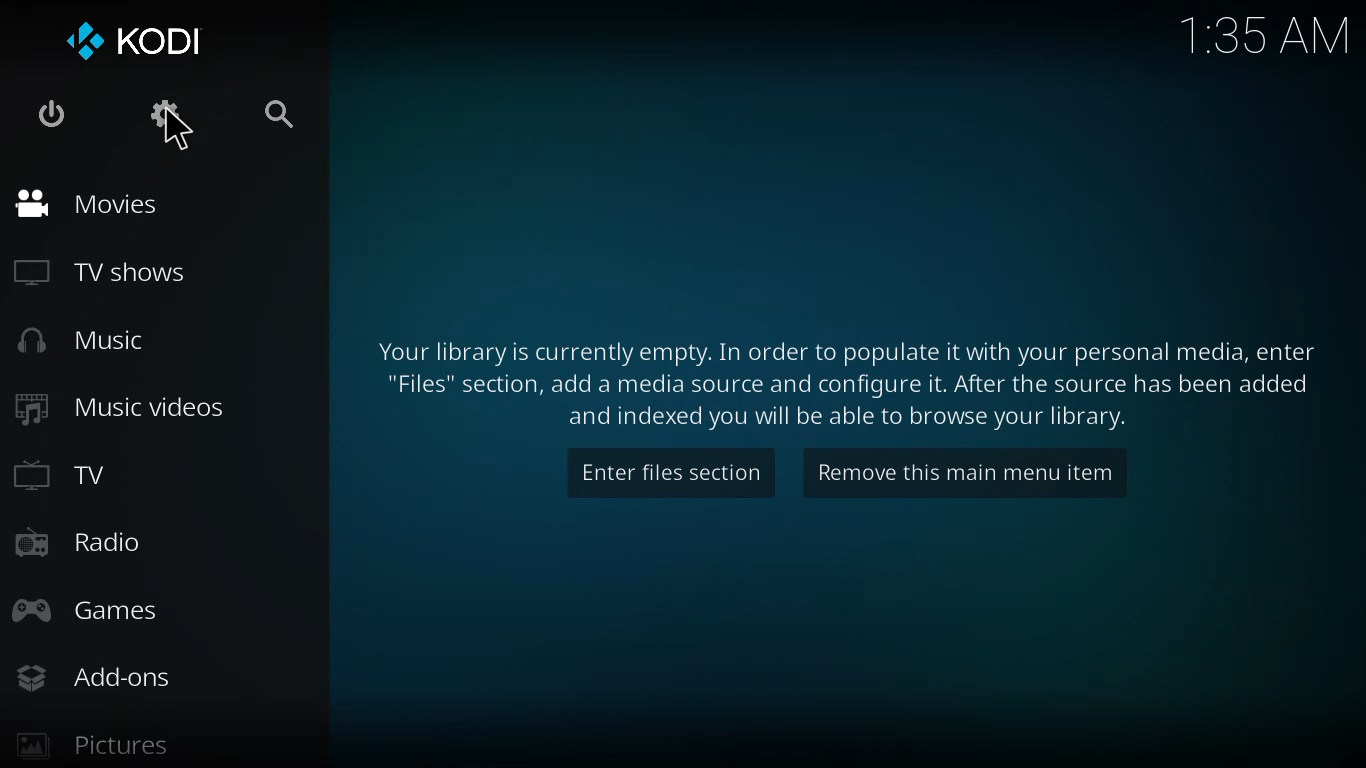 This screenshot has height=768, width=1366. What do you see at coordinates (79, 543) in the screenshot?
I see `radio` at bounding box center [79, 543].